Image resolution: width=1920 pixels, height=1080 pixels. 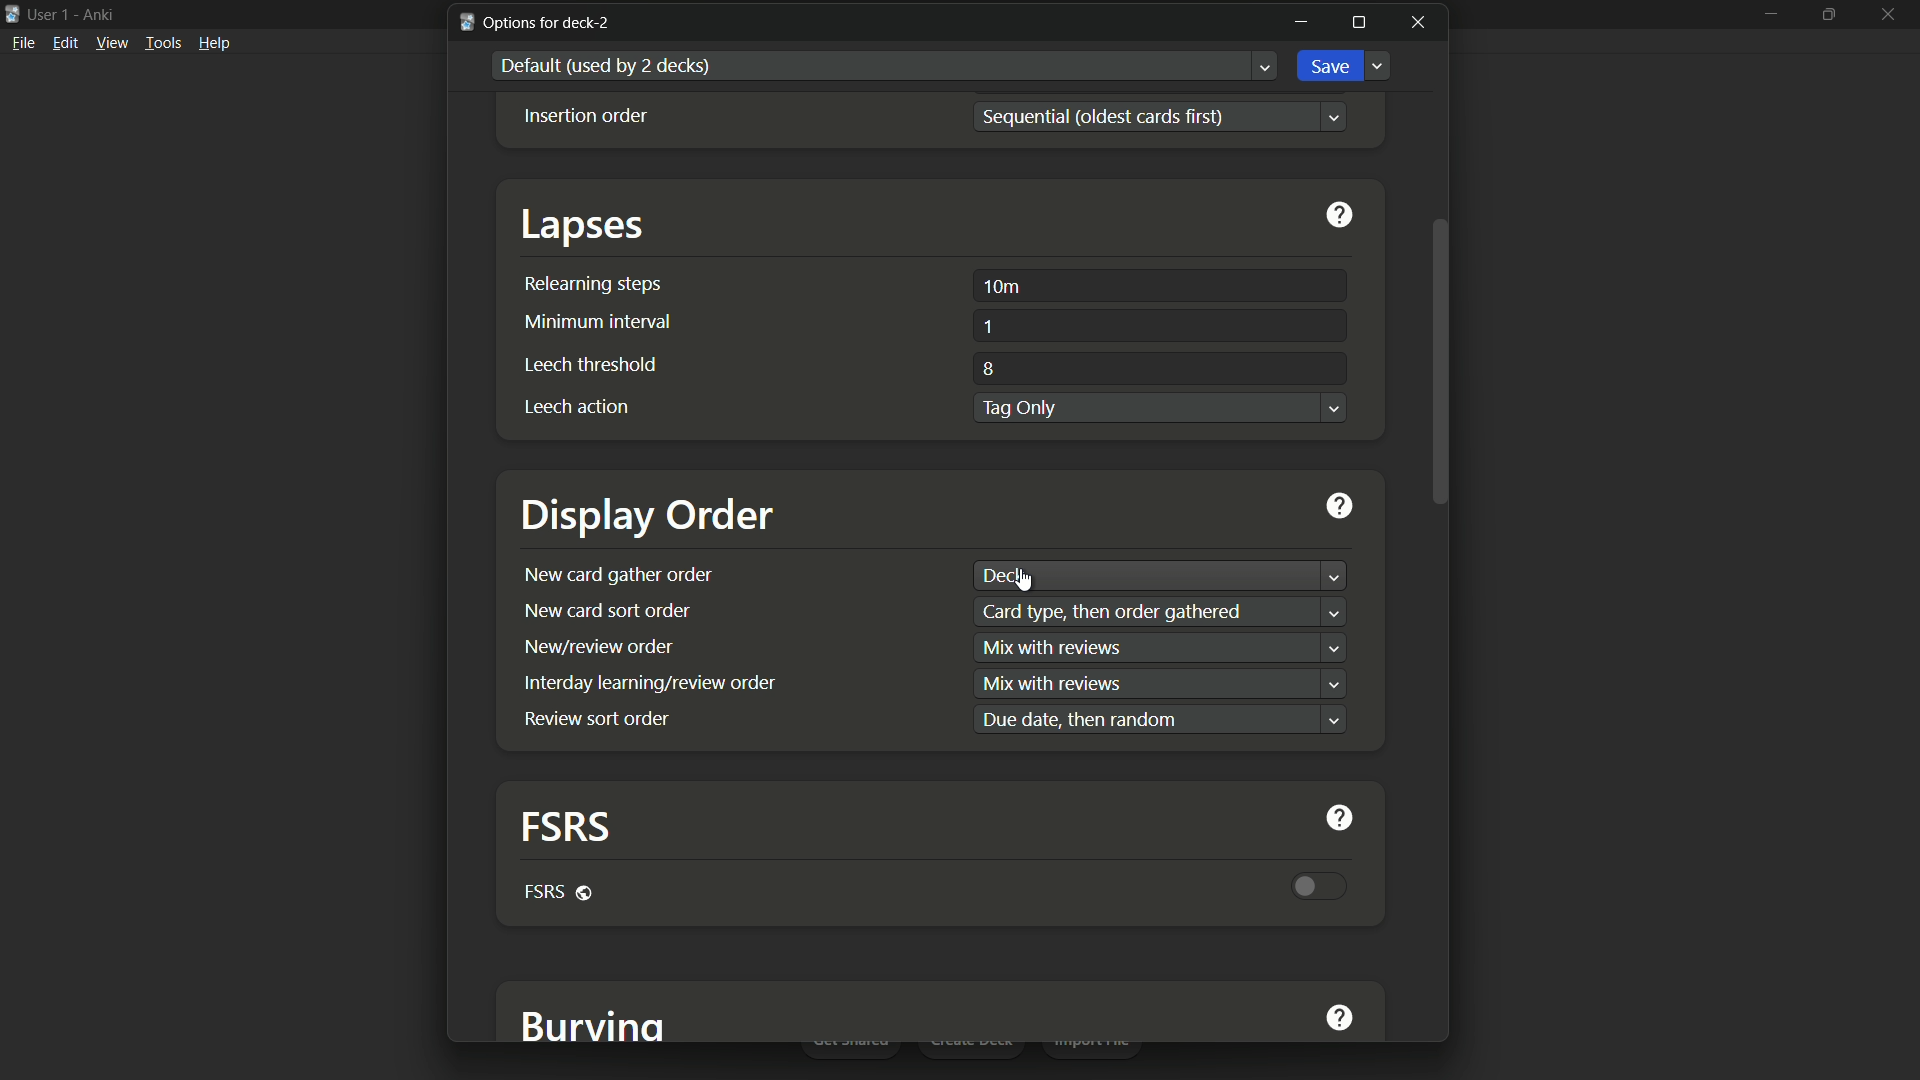 I want to click on tag only, so click(x=1021, y=407).